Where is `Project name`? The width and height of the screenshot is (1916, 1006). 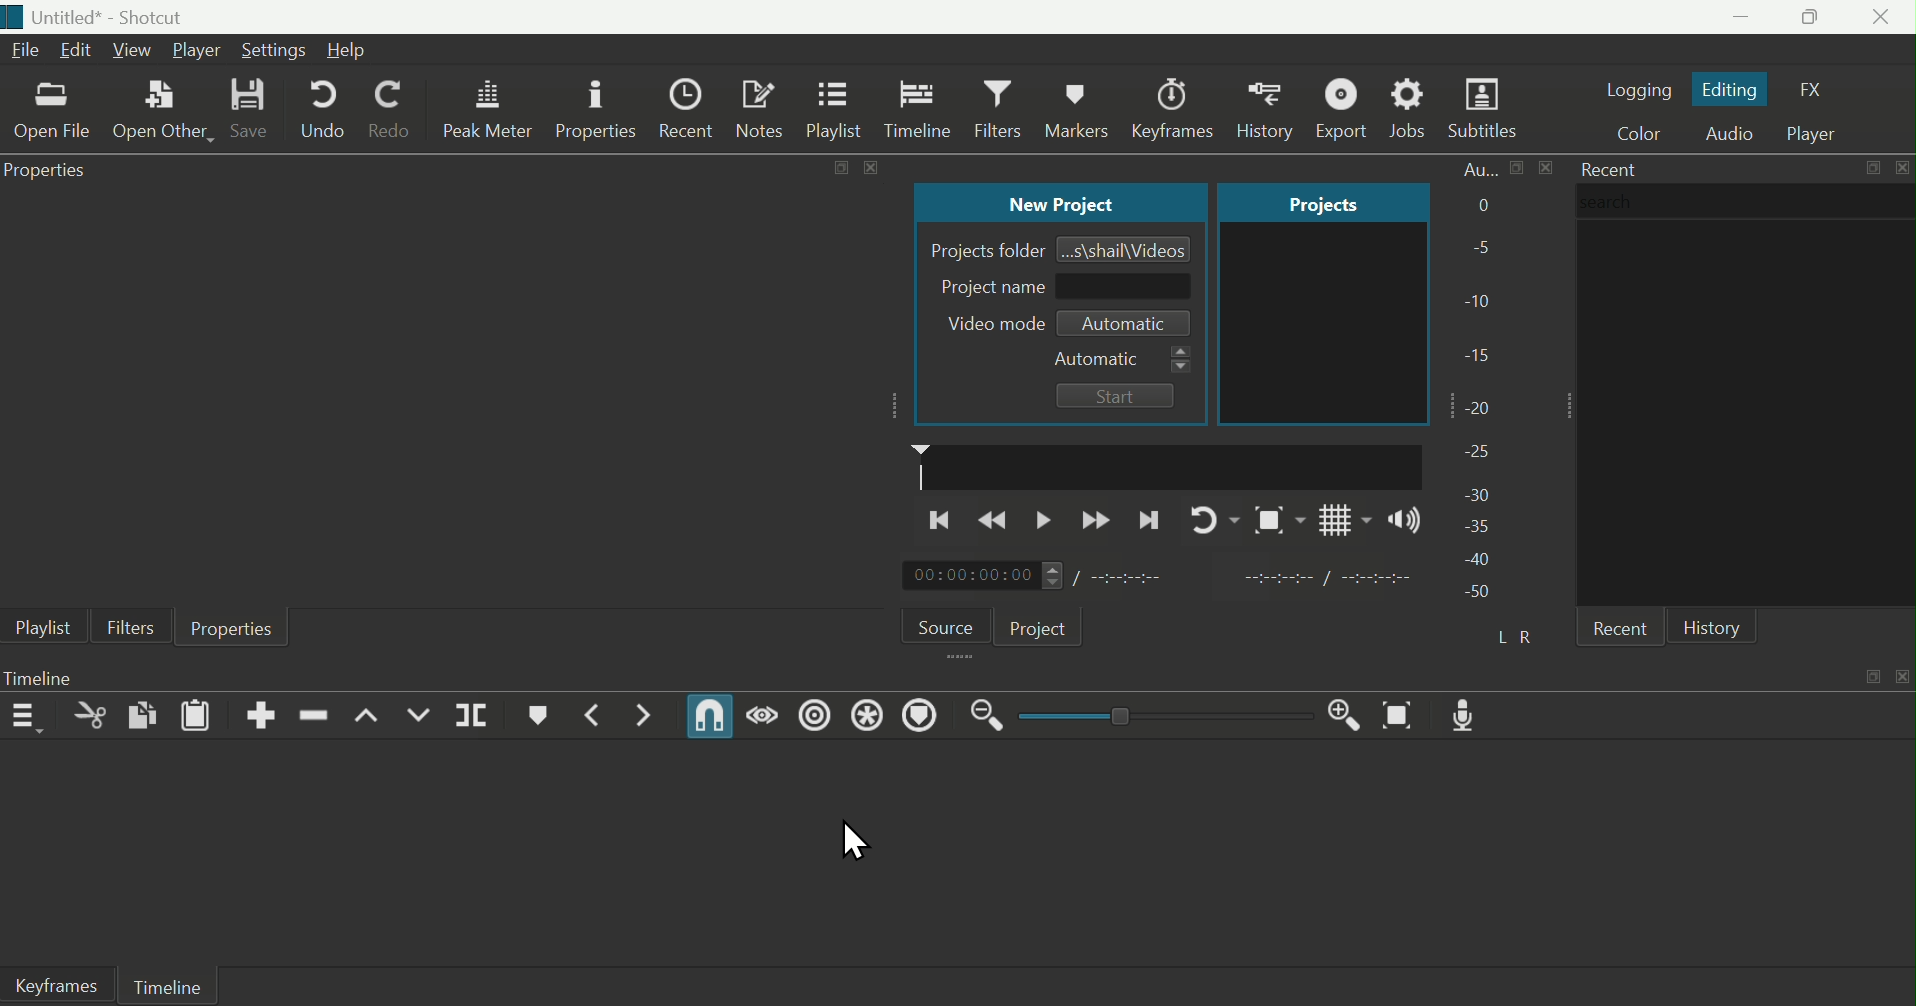 Project name is located at coordinates (1059, 288).